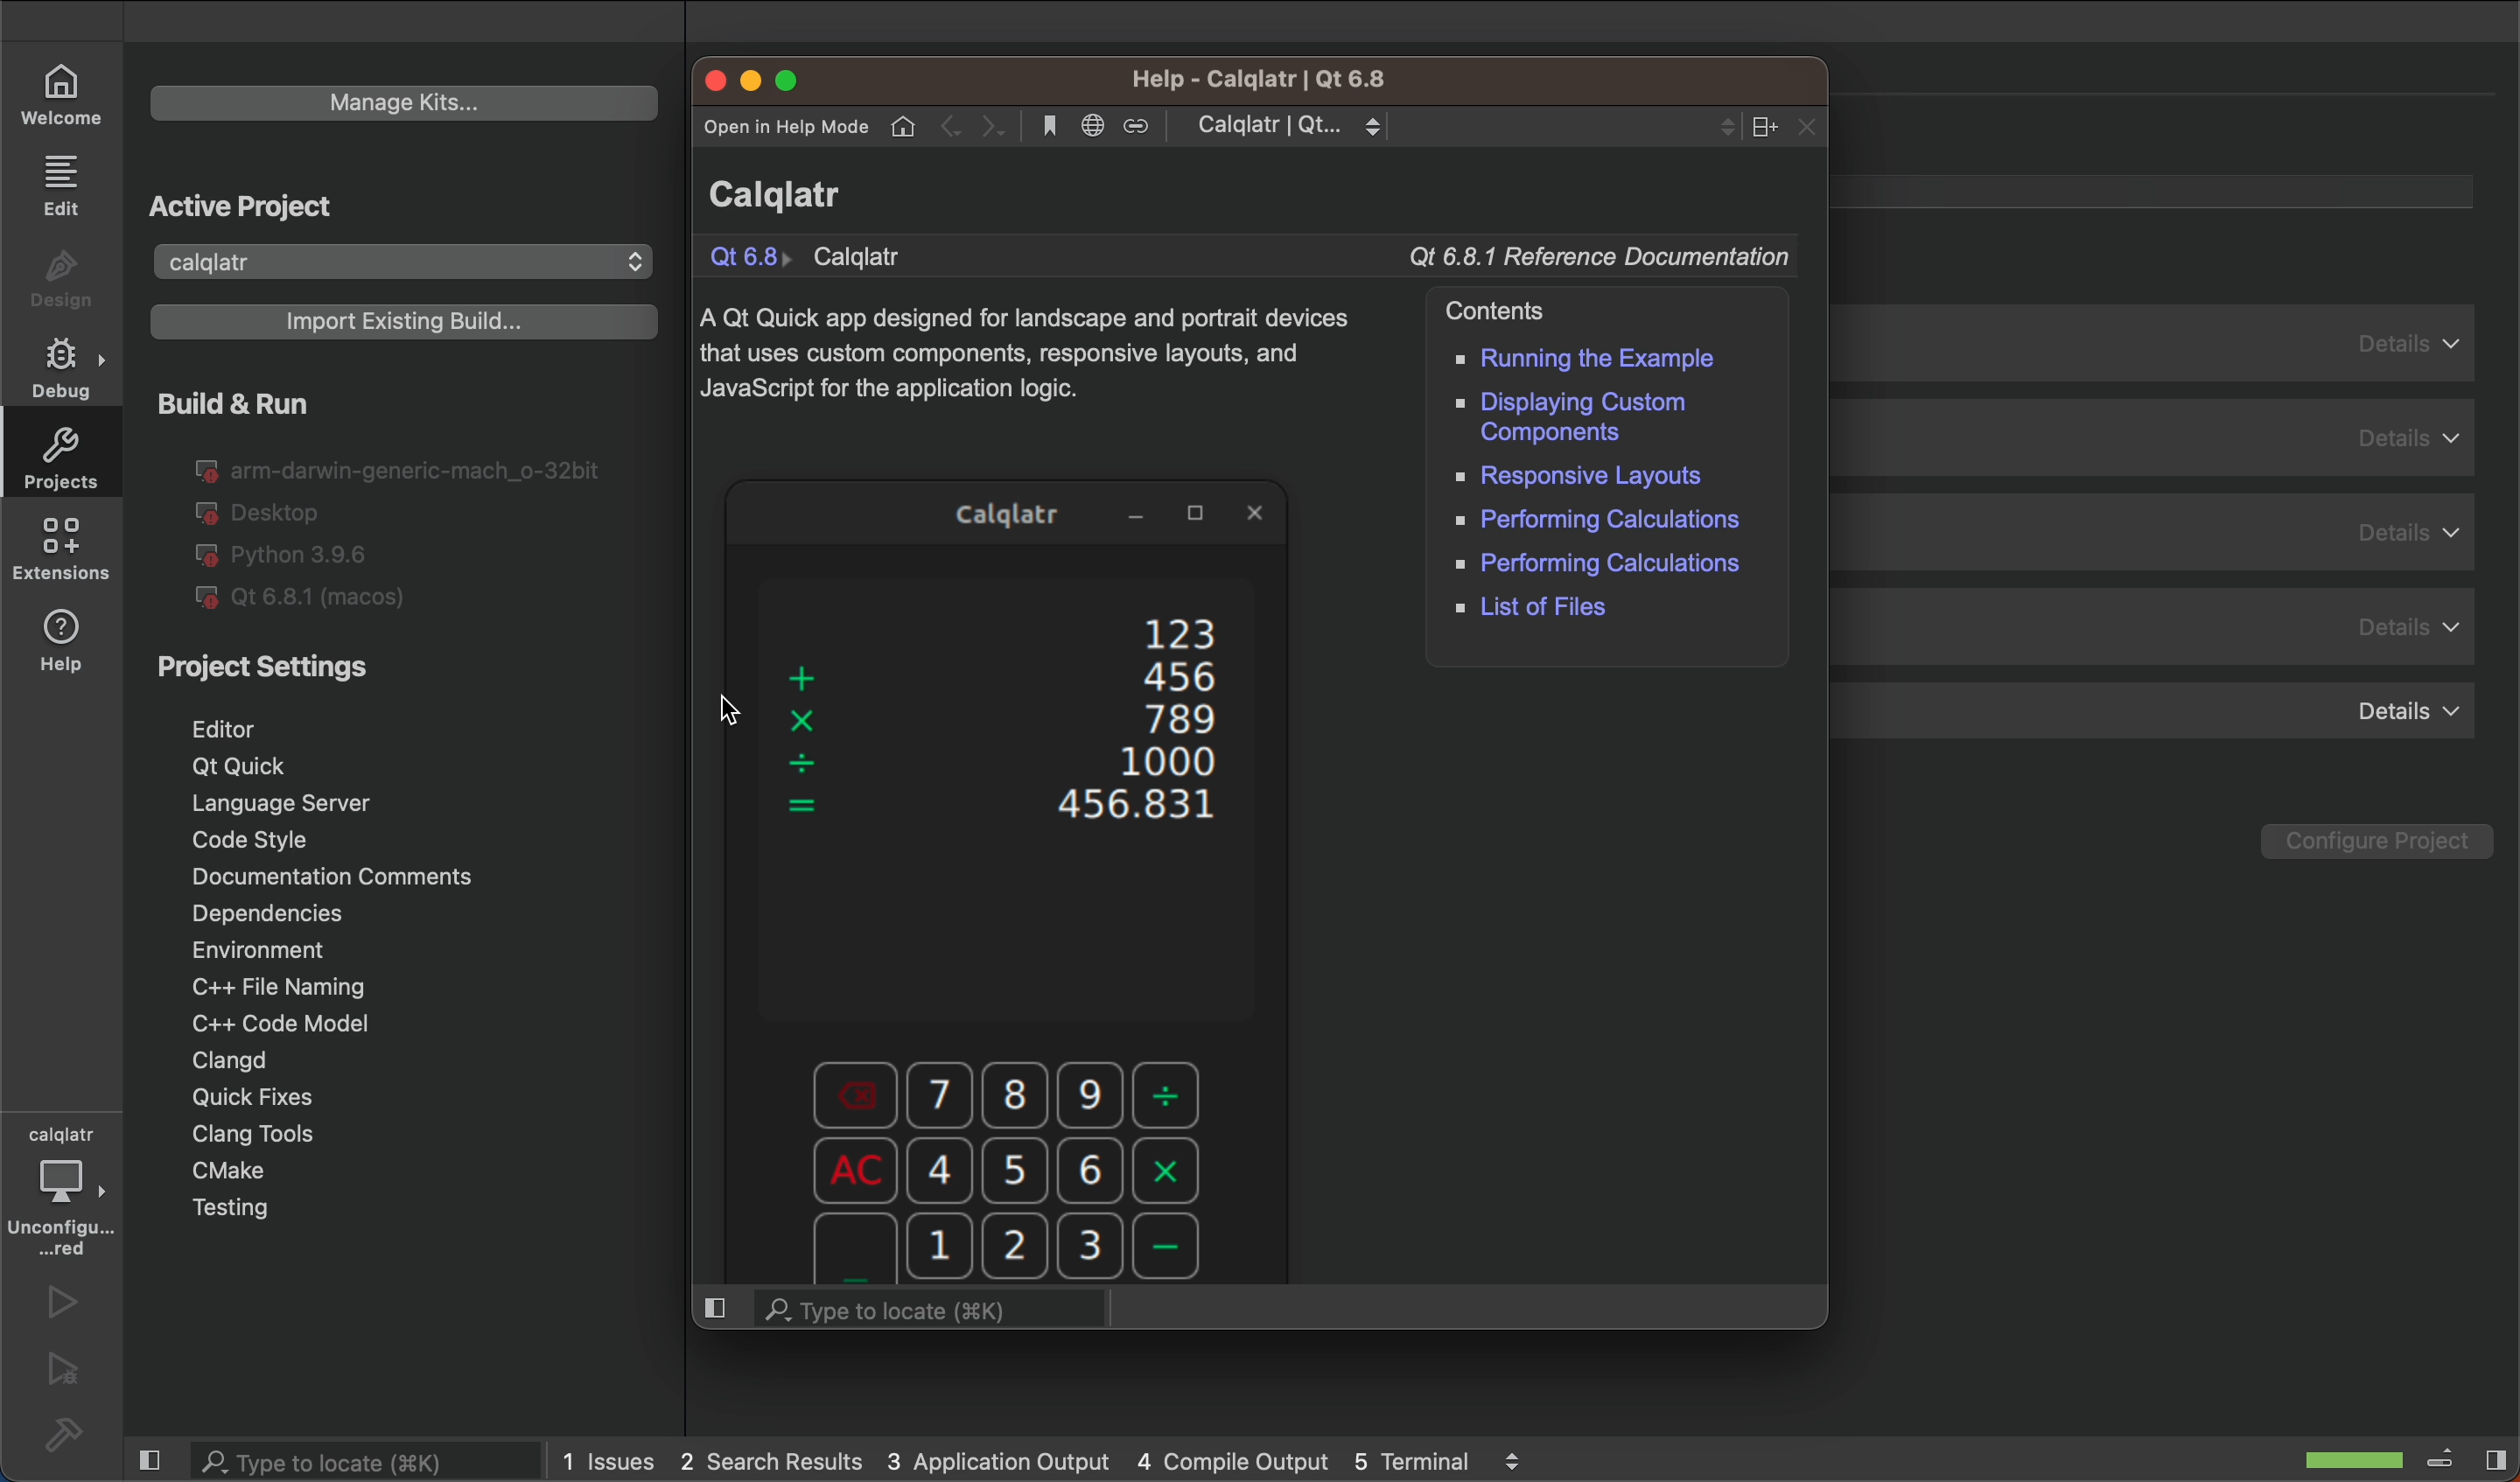  I want to click on quick fixes, so click(246, 1097).